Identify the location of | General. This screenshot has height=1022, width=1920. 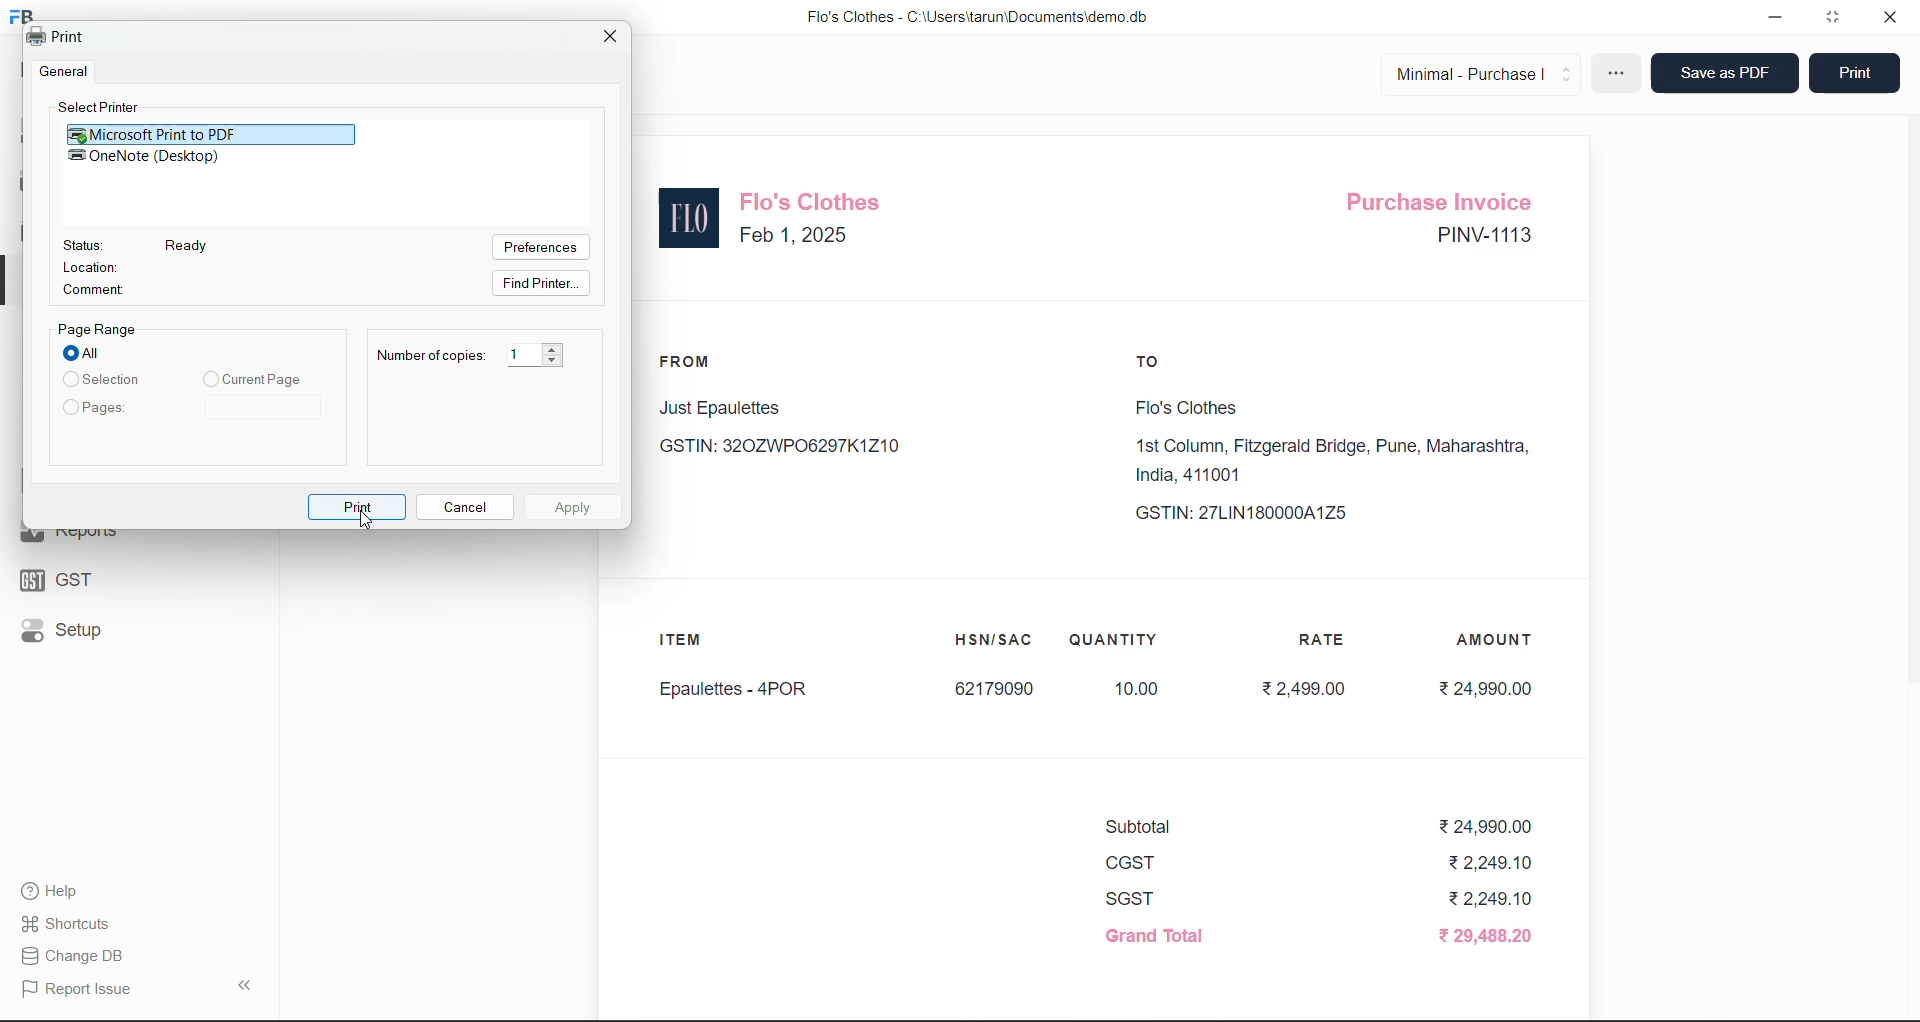
(60, 72).